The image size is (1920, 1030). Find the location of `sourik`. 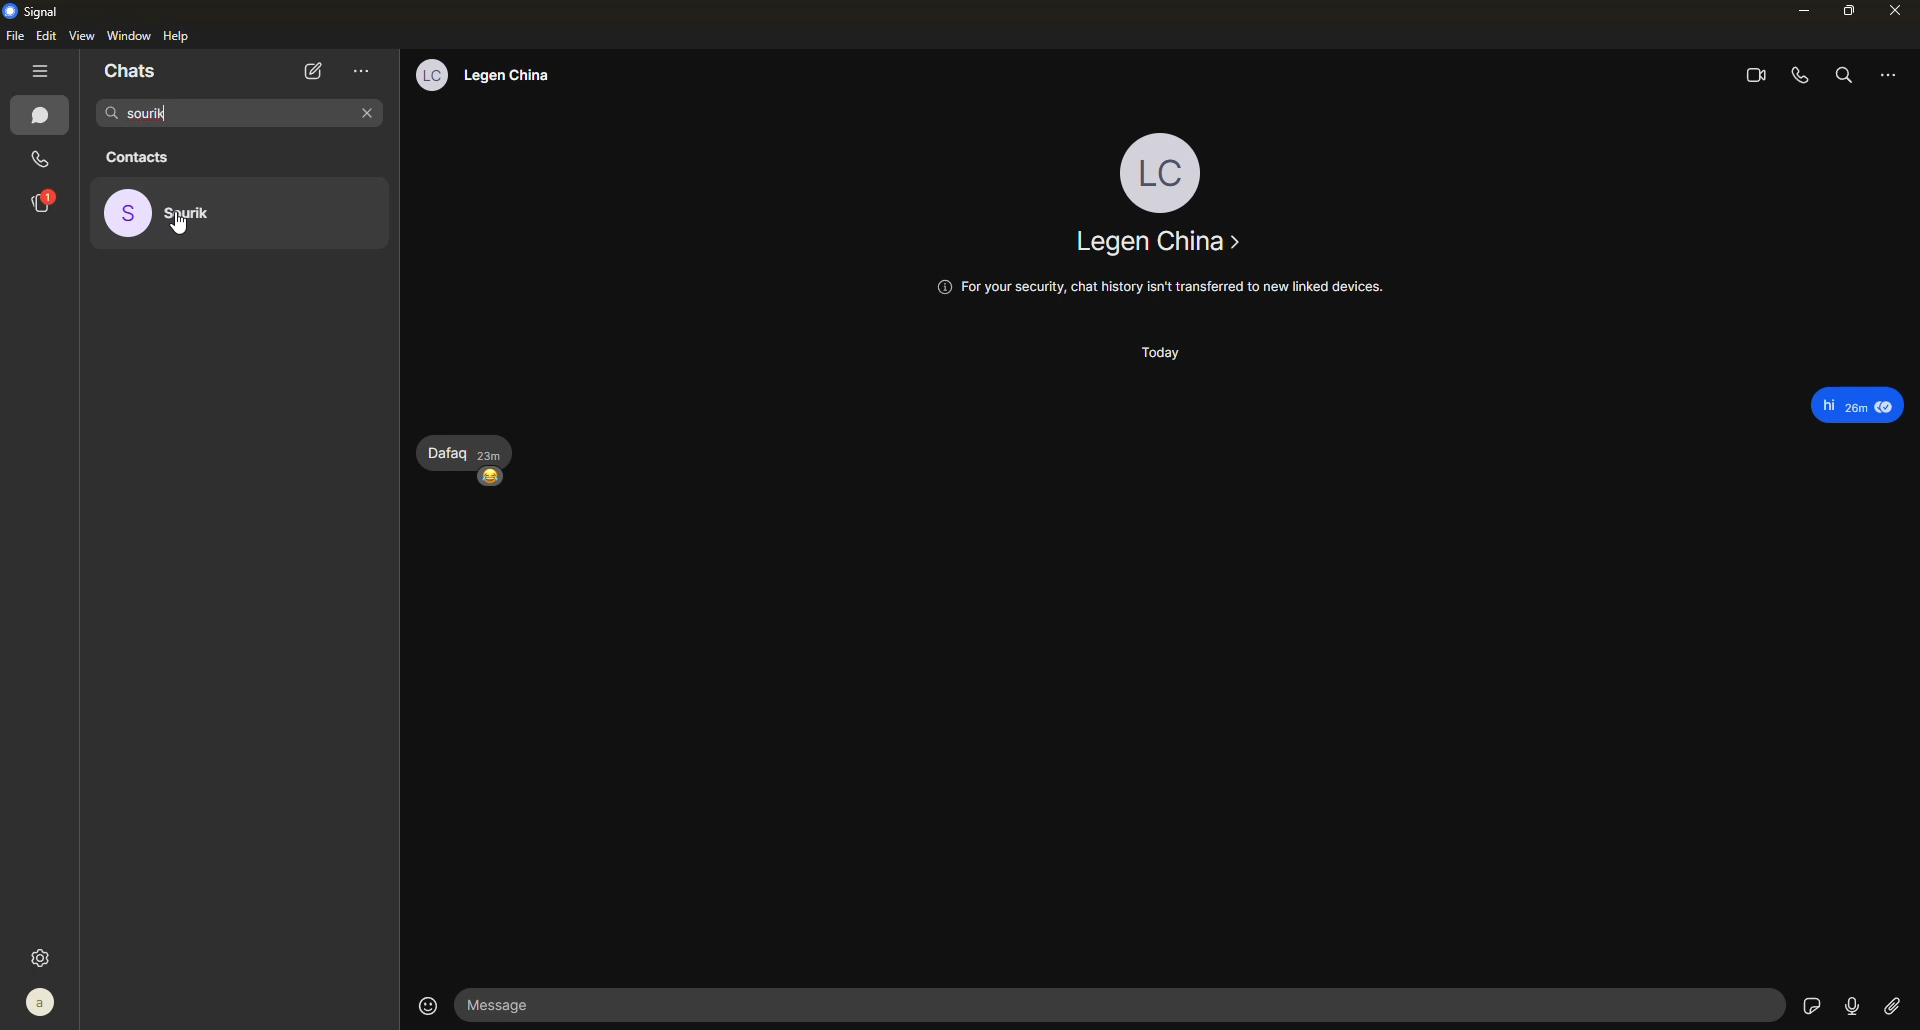

sourik is located at coordinates (165, 114).